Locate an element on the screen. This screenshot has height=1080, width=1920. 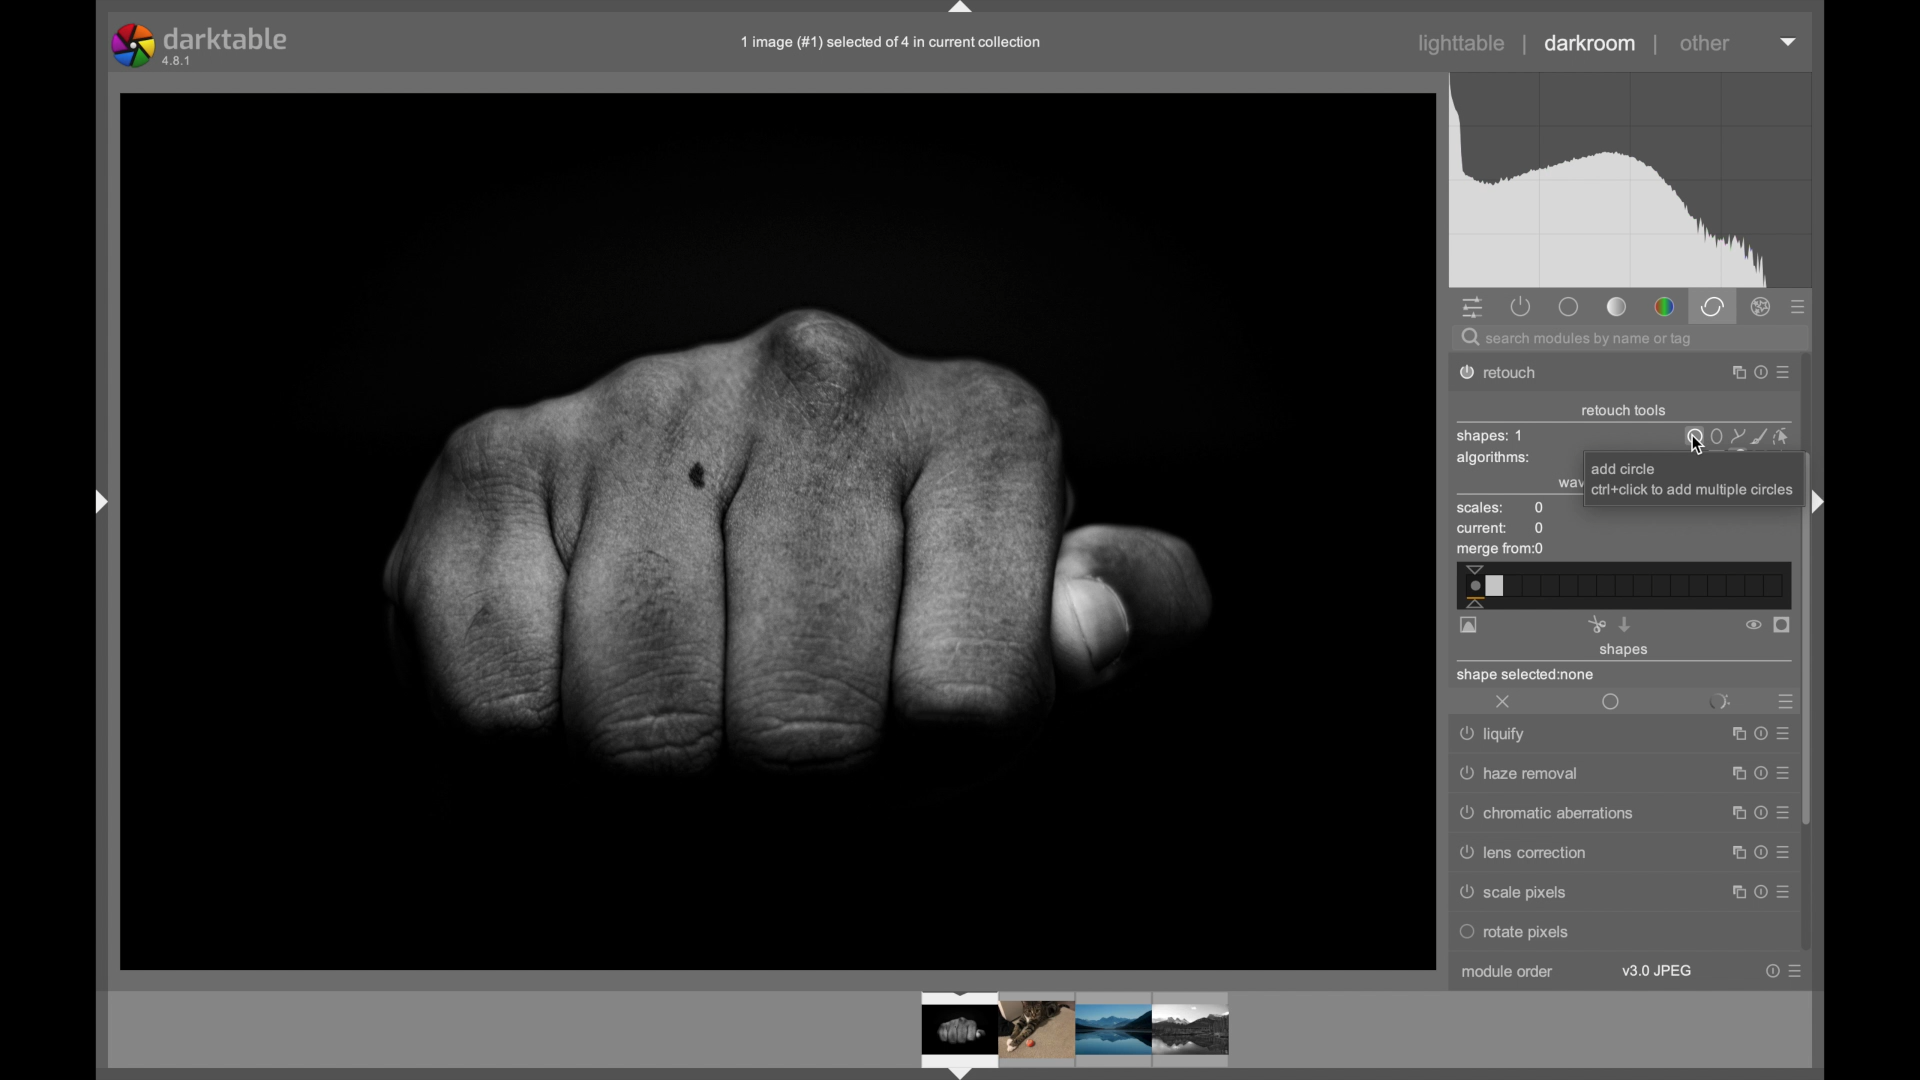
1 image (#1) selected of 4 in current collection is located at coordinates (892, 42).